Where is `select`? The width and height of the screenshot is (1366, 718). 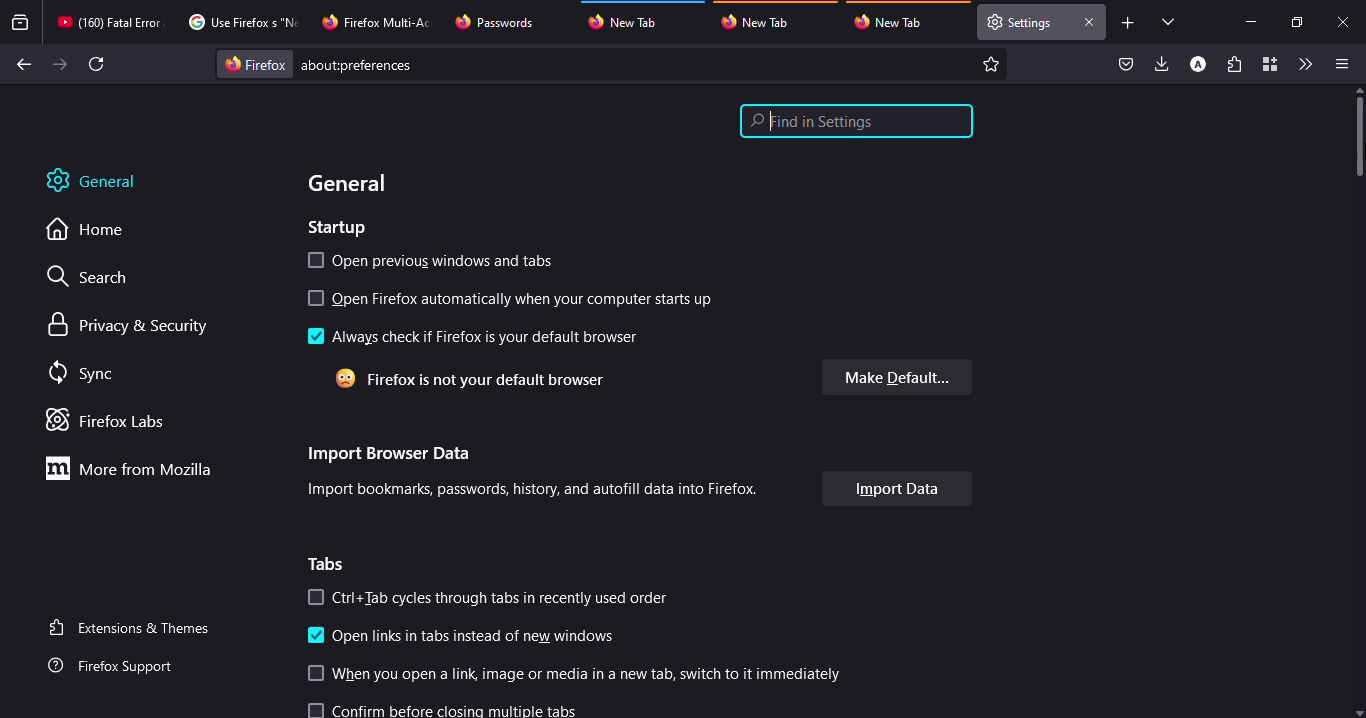 select is located at coordinates (315, 675).